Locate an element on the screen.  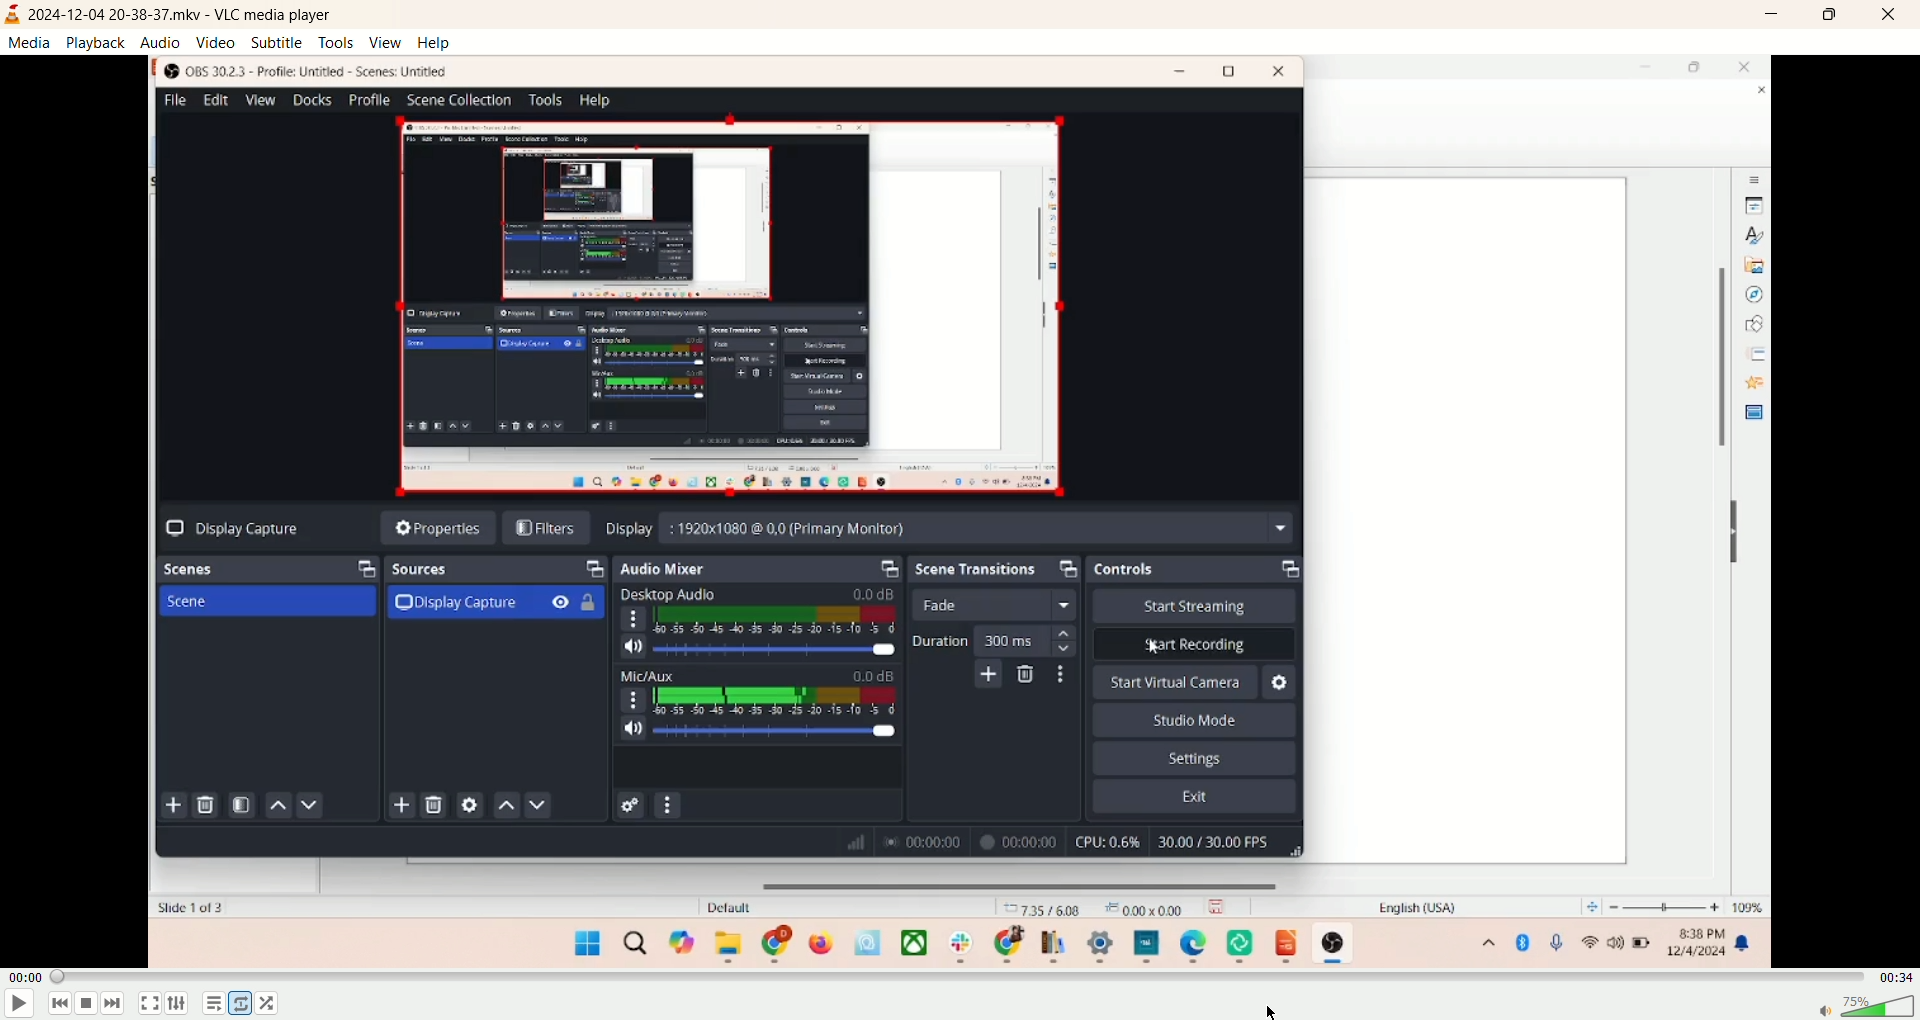
playback is located at coordinates (93, 43).